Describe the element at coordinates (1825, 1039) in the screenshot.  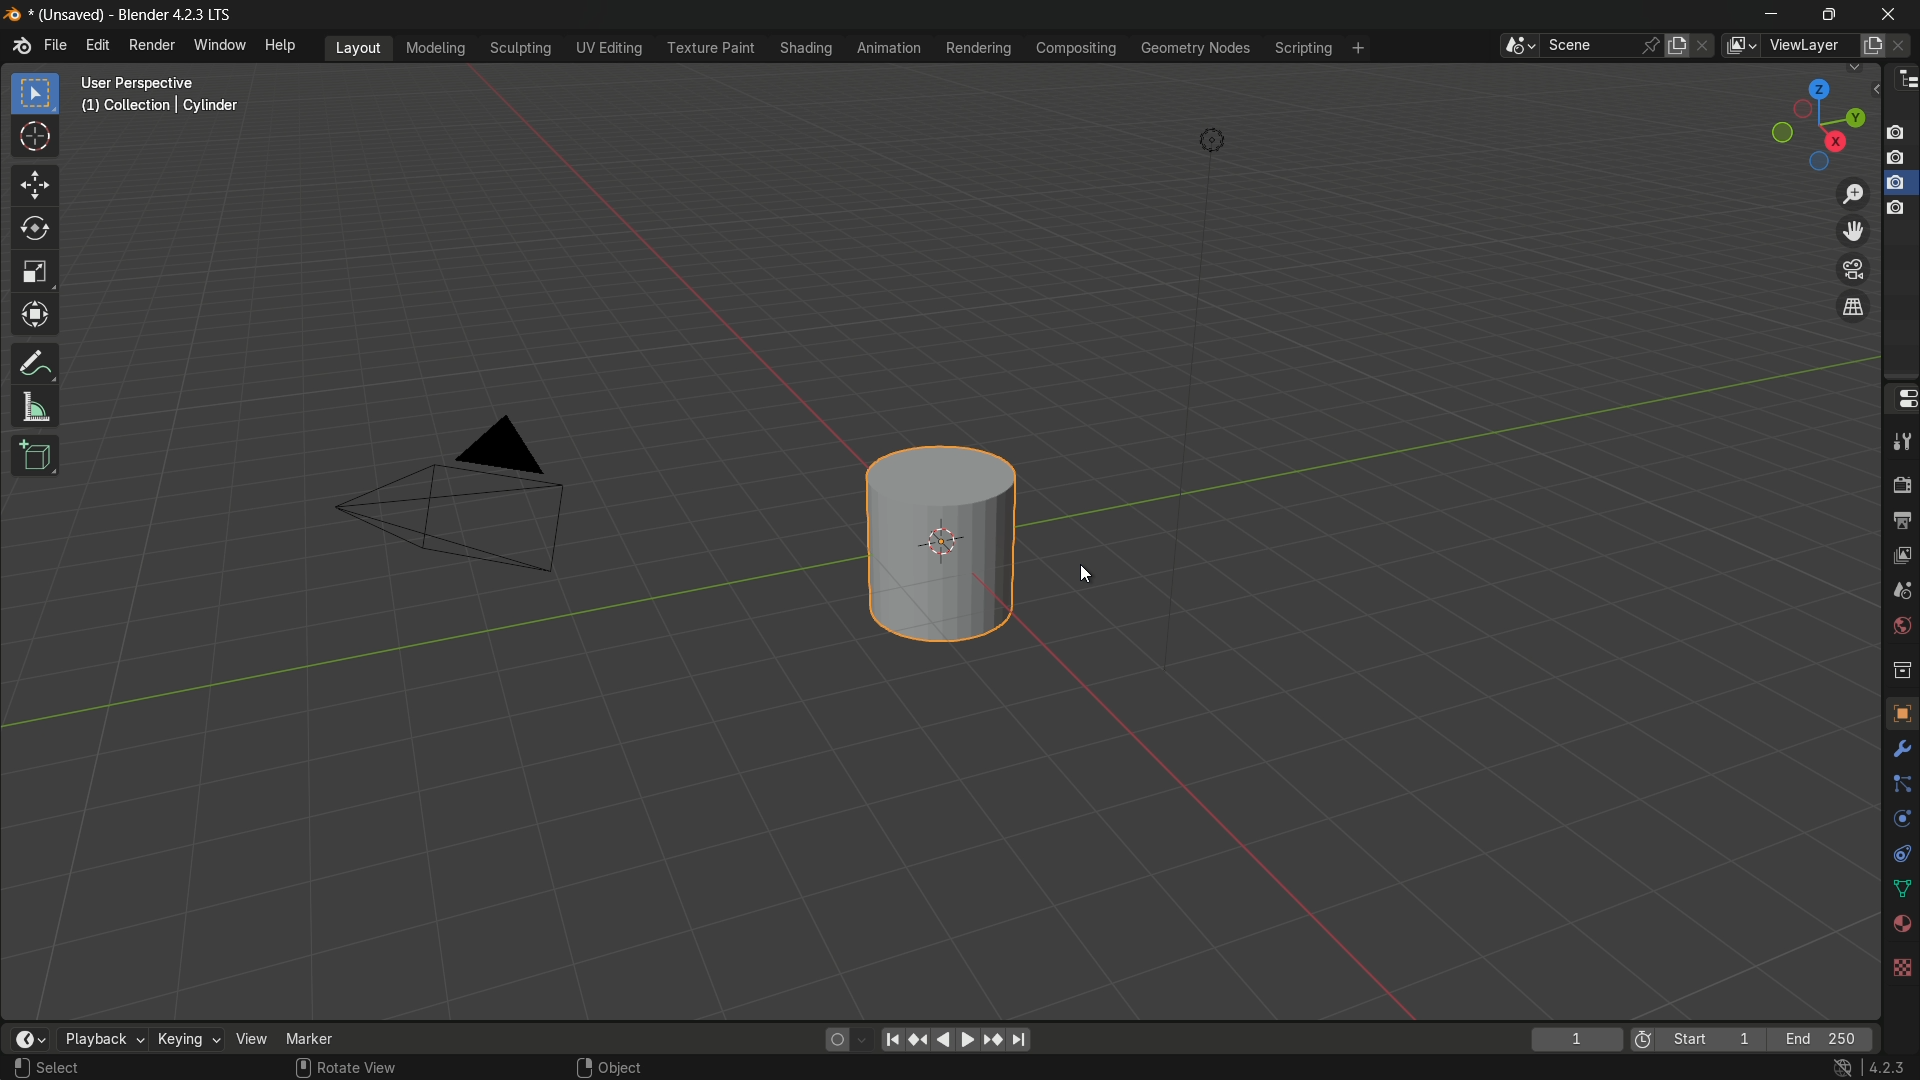
I see `End 250` at that location.